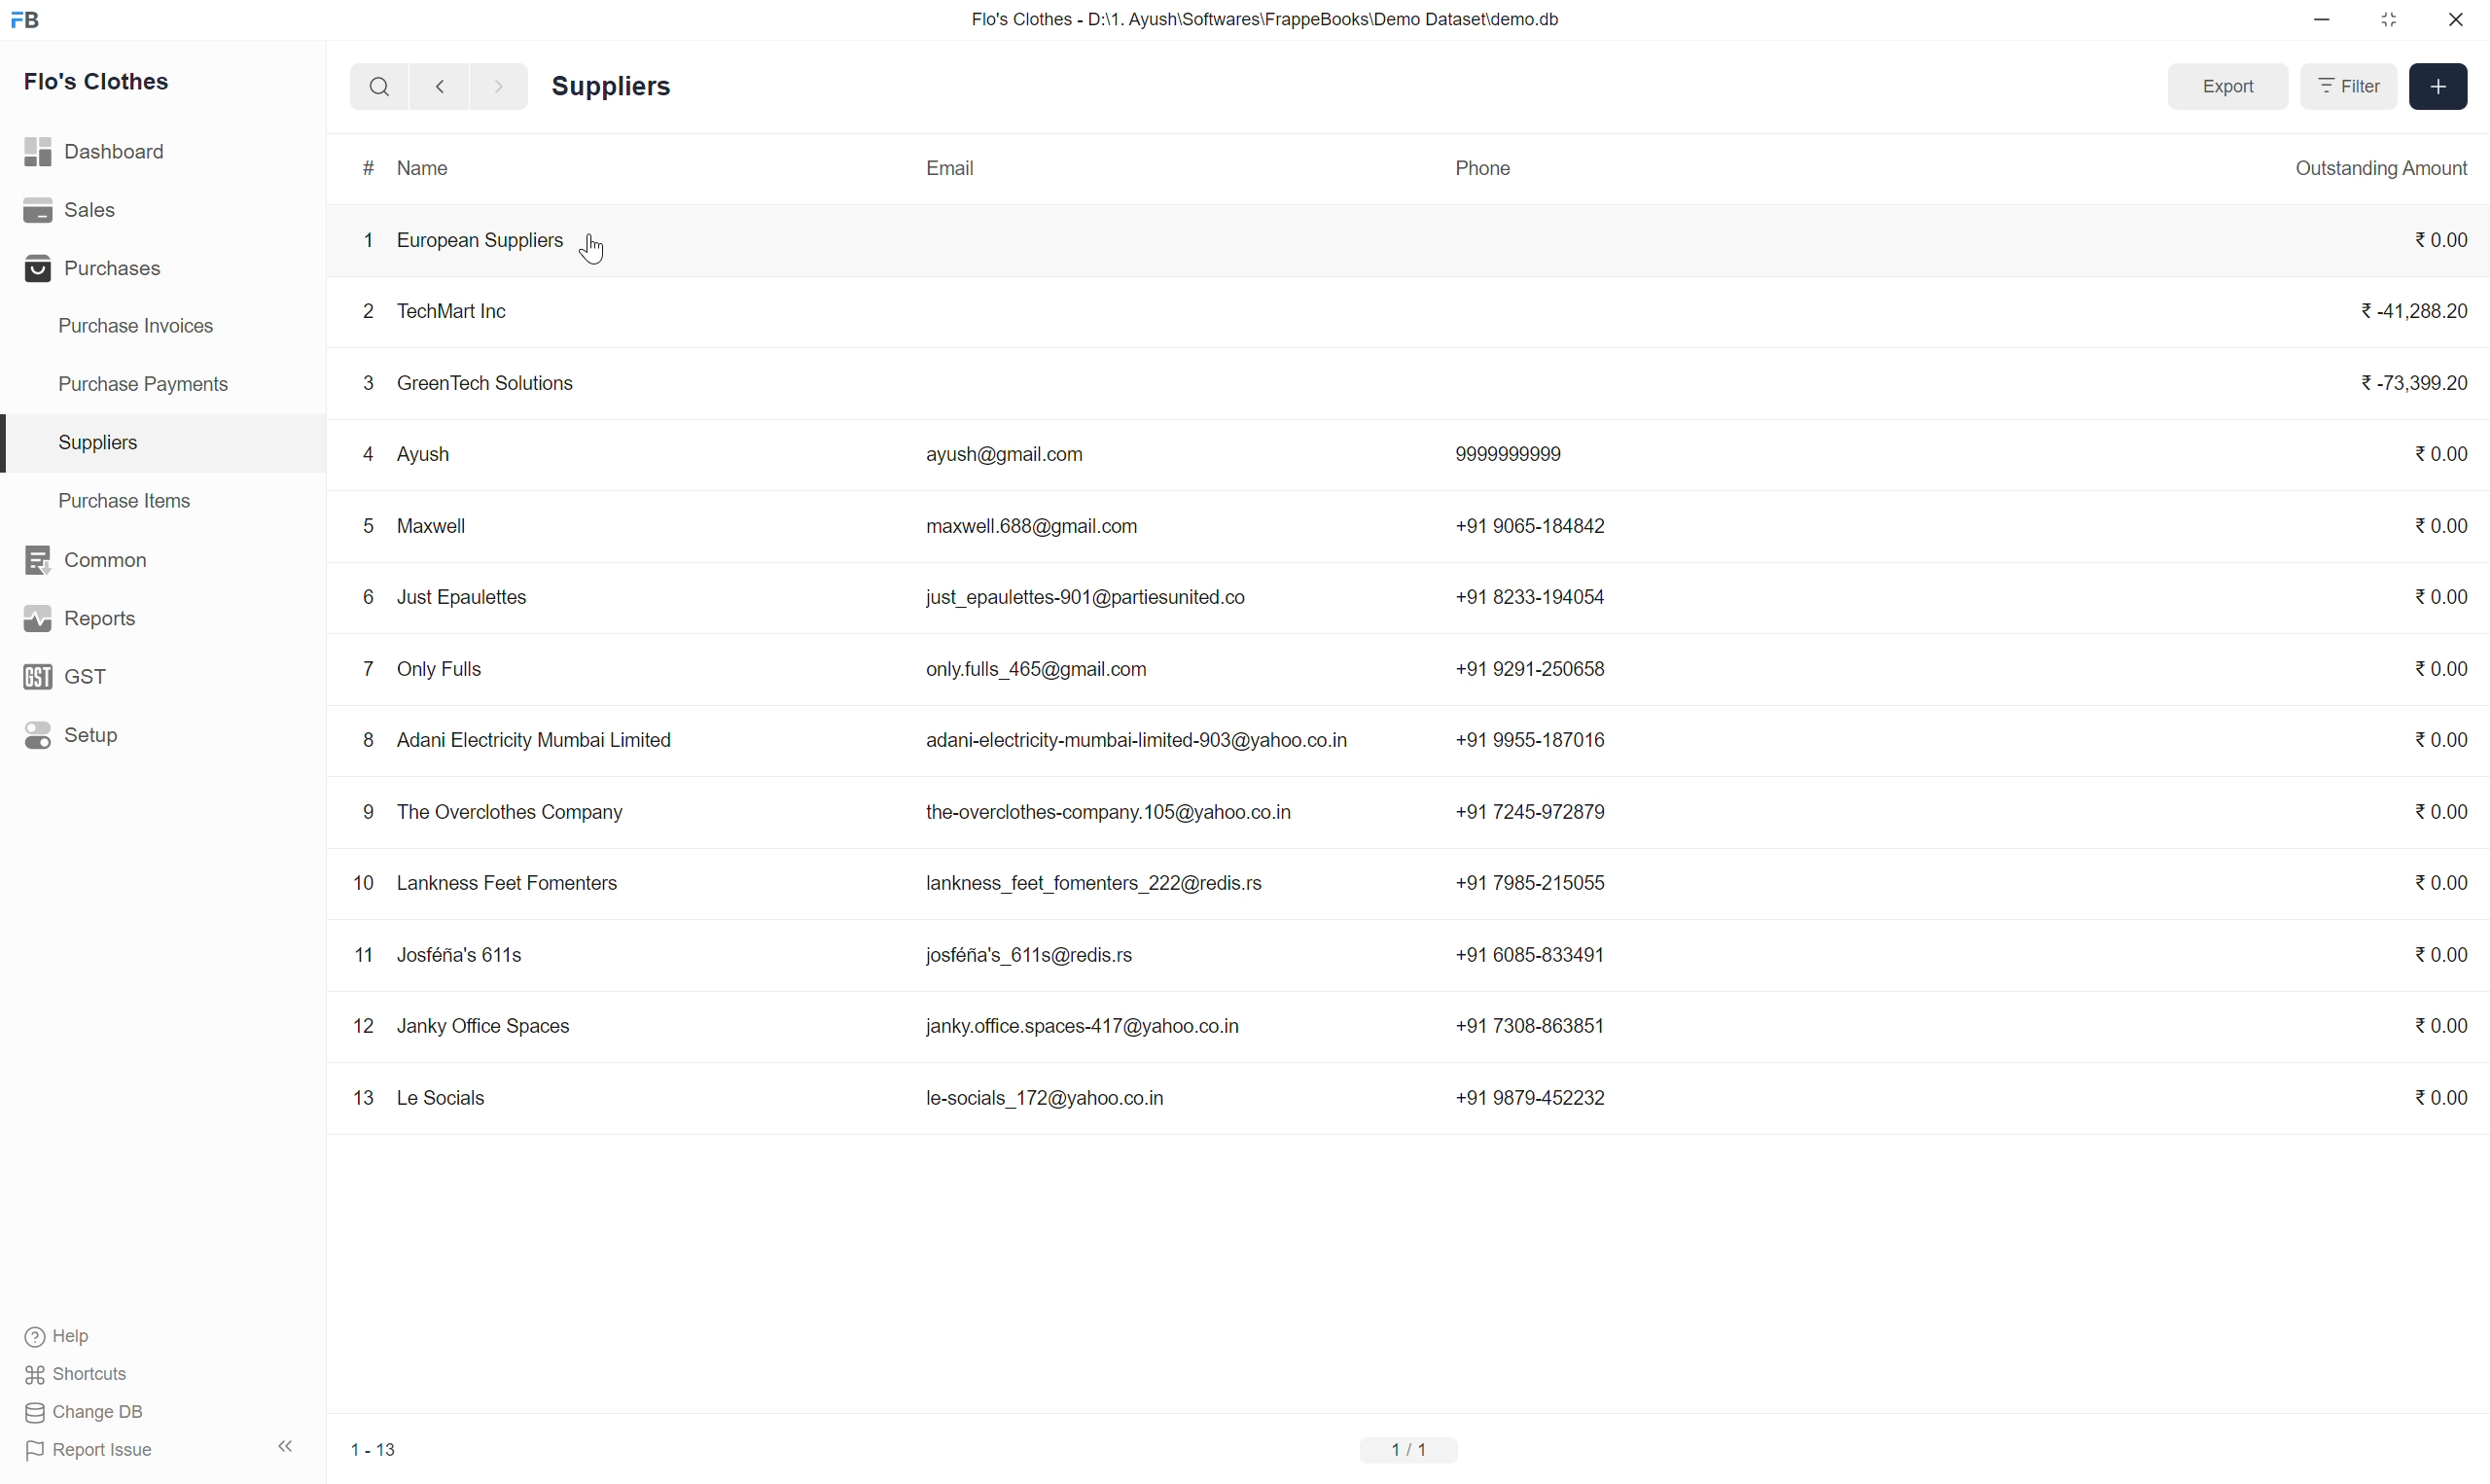  What do you see at coordinates (1029, 531) in the screenshot?
I see `maxwell.688@gmail.com` at bounding box center [1029, 531].